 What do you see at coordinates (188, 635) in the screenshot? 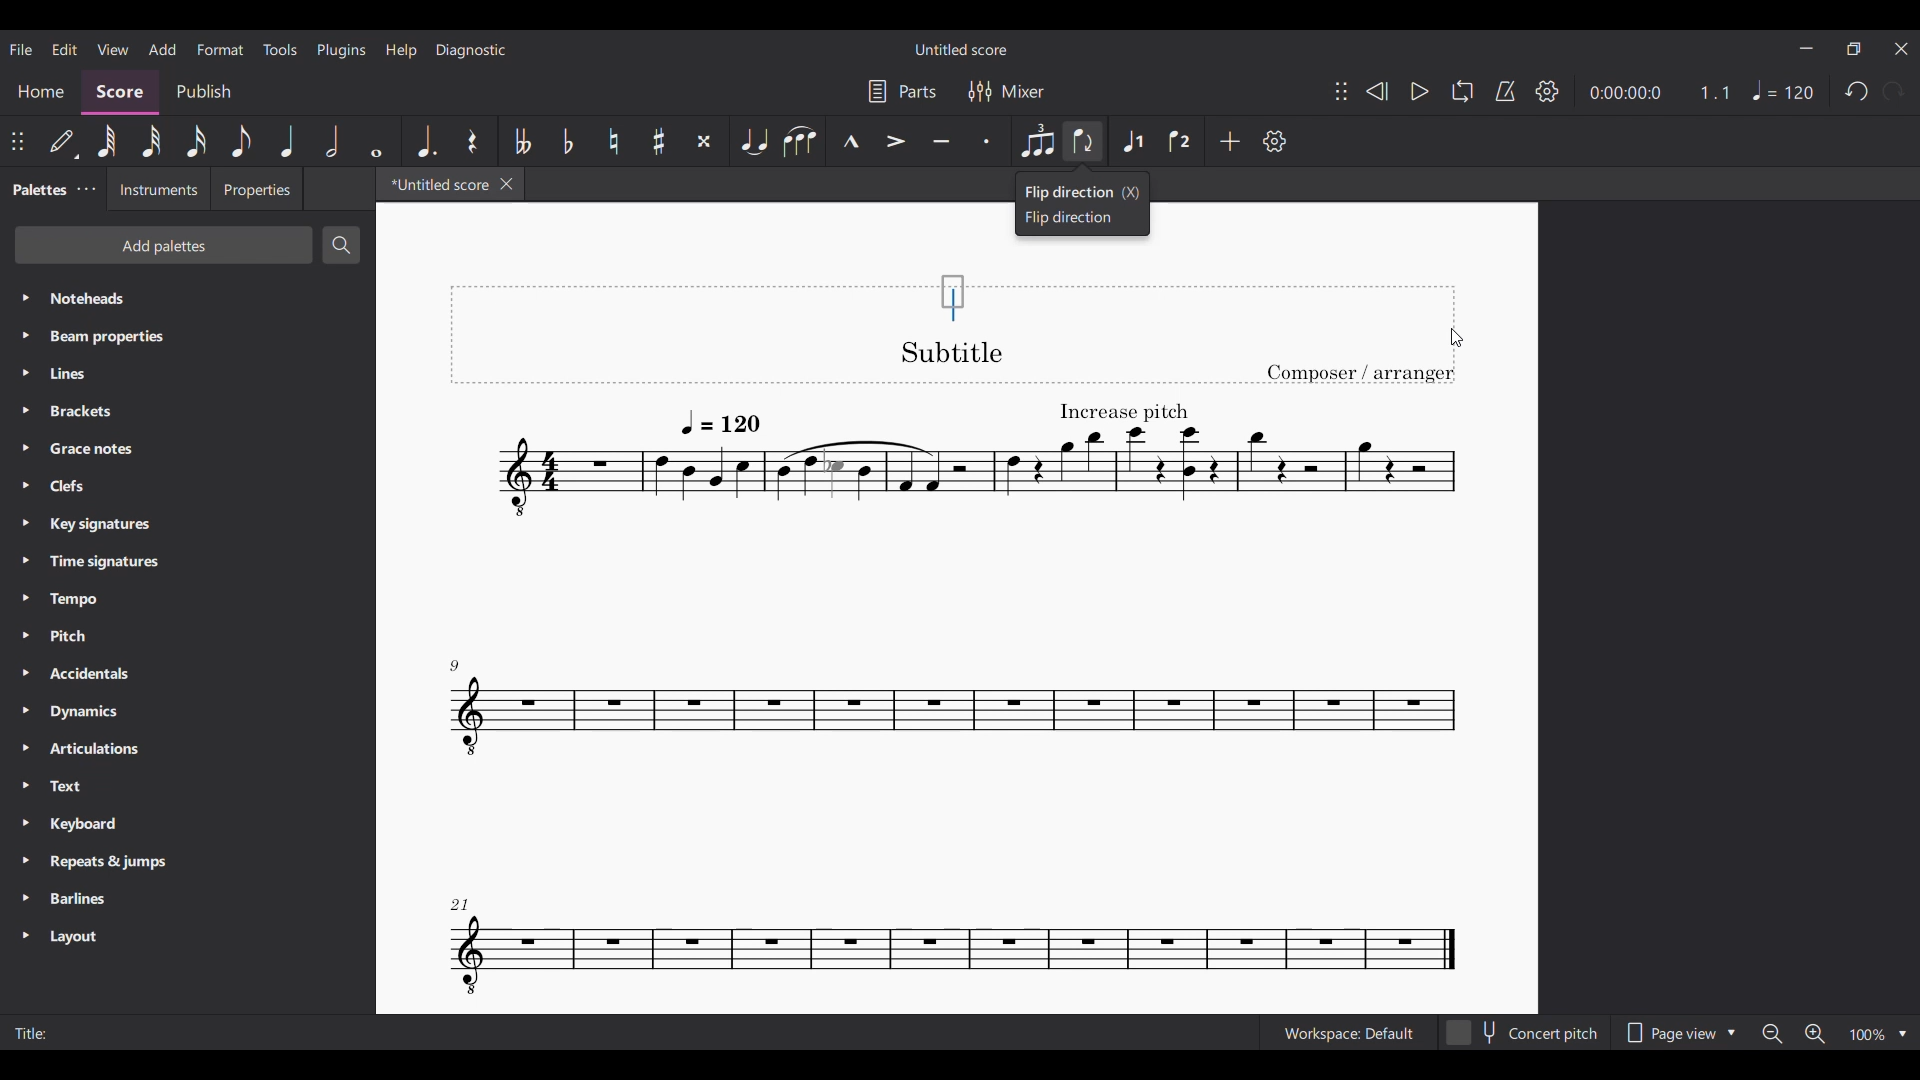
I see `Pitch` at bounding box center [188, 635].